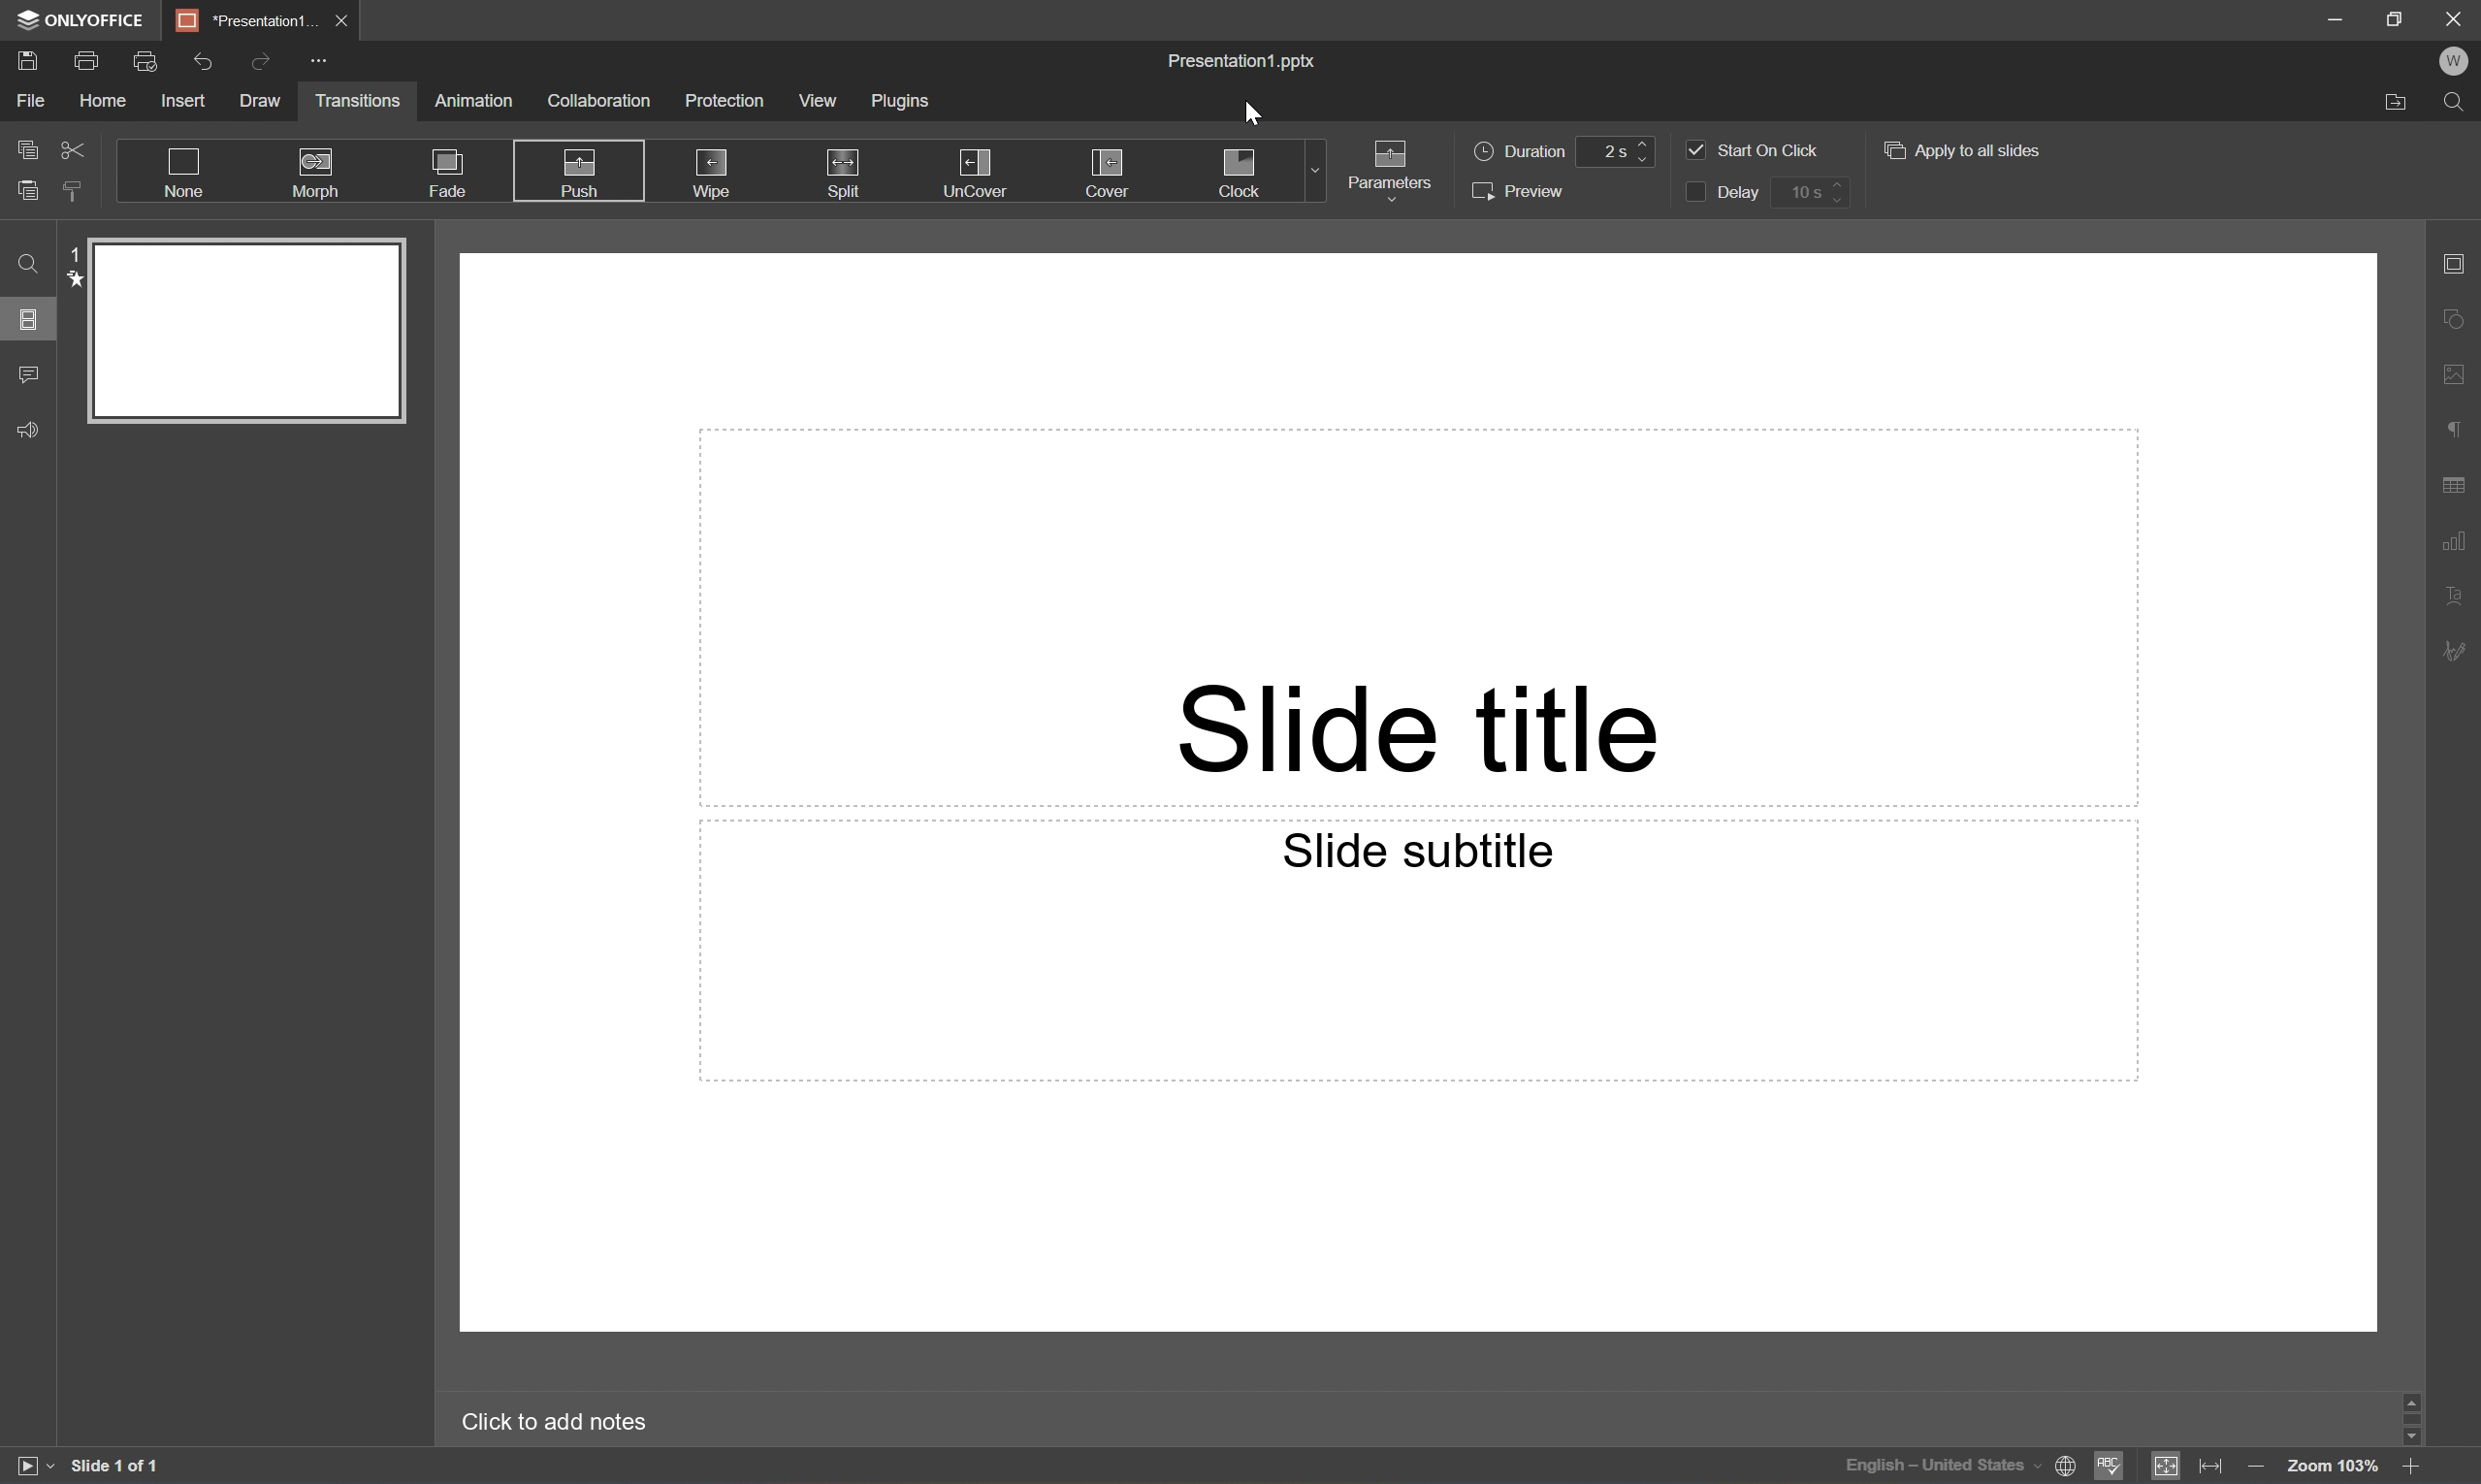 Image resolution: width=2481 pixels, height=1484 pixels. I want to click on Slide settings, so click(2456, 263).